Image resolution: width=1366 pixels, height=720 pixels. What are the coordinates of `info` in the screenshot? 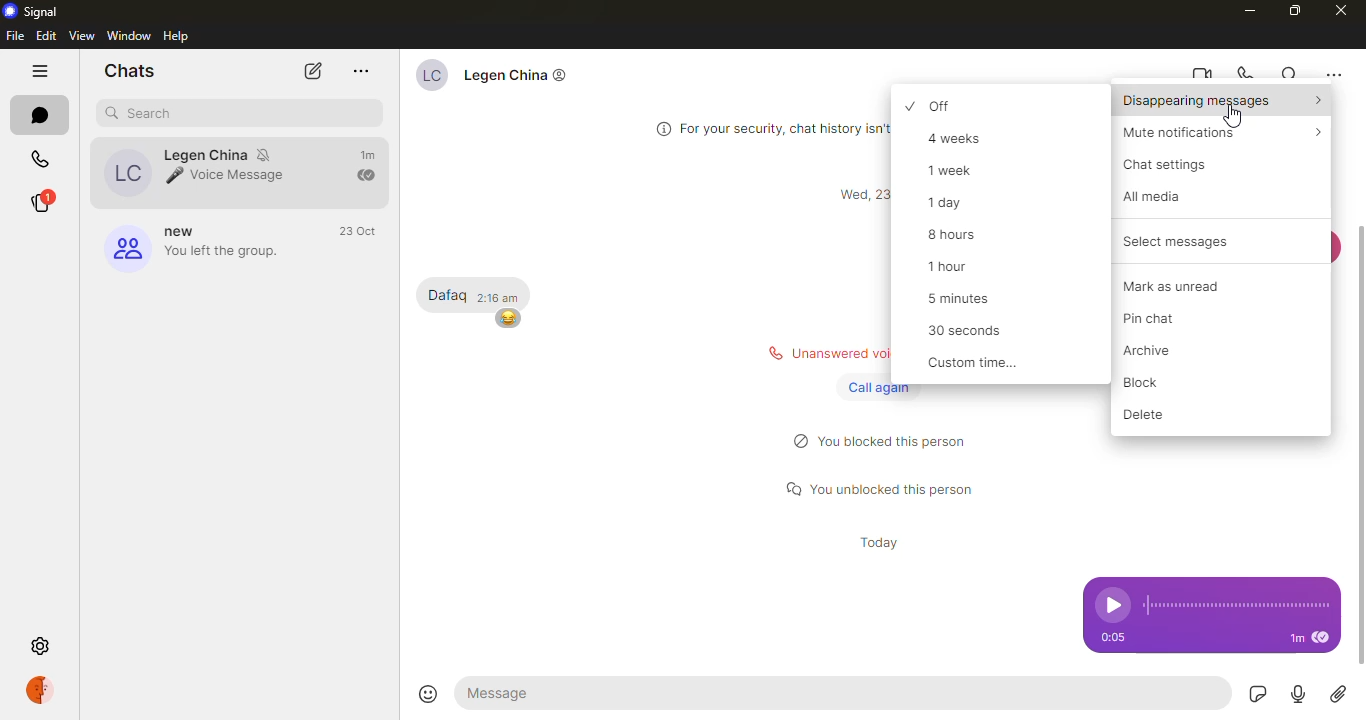 It's located at (765, 126).